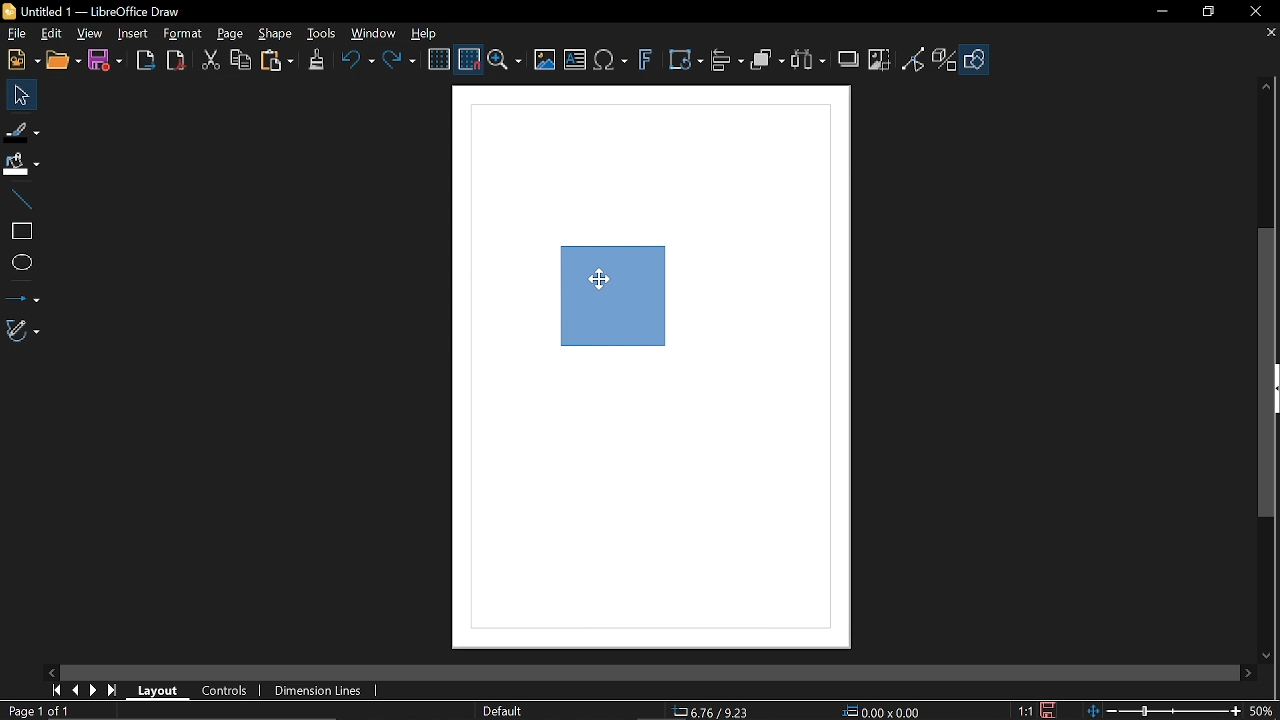 This screenshot has width=1280, height=720. What do you see at coordinates (614, 304) in the screenshot?
I see `Rectangle (Current diagram)` at bounding box center [614, 304].